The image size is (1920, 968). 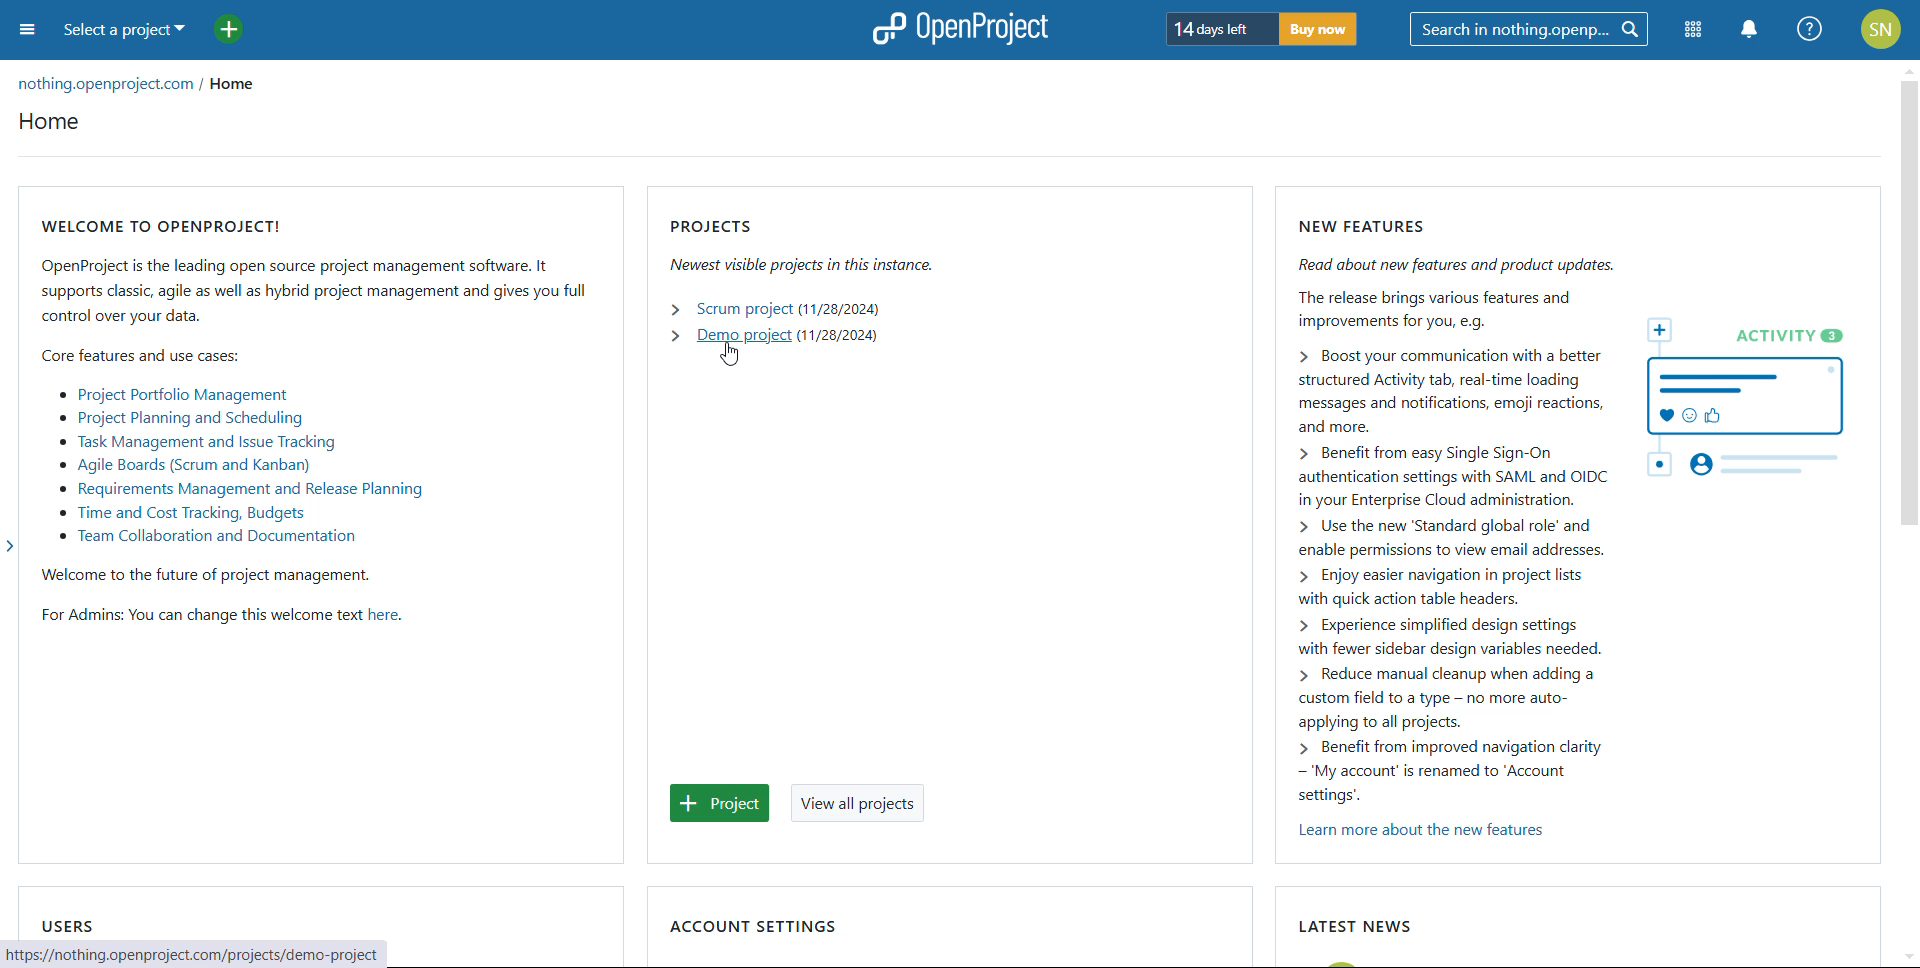 I want to click on select a project, so click(x=125, y=32).